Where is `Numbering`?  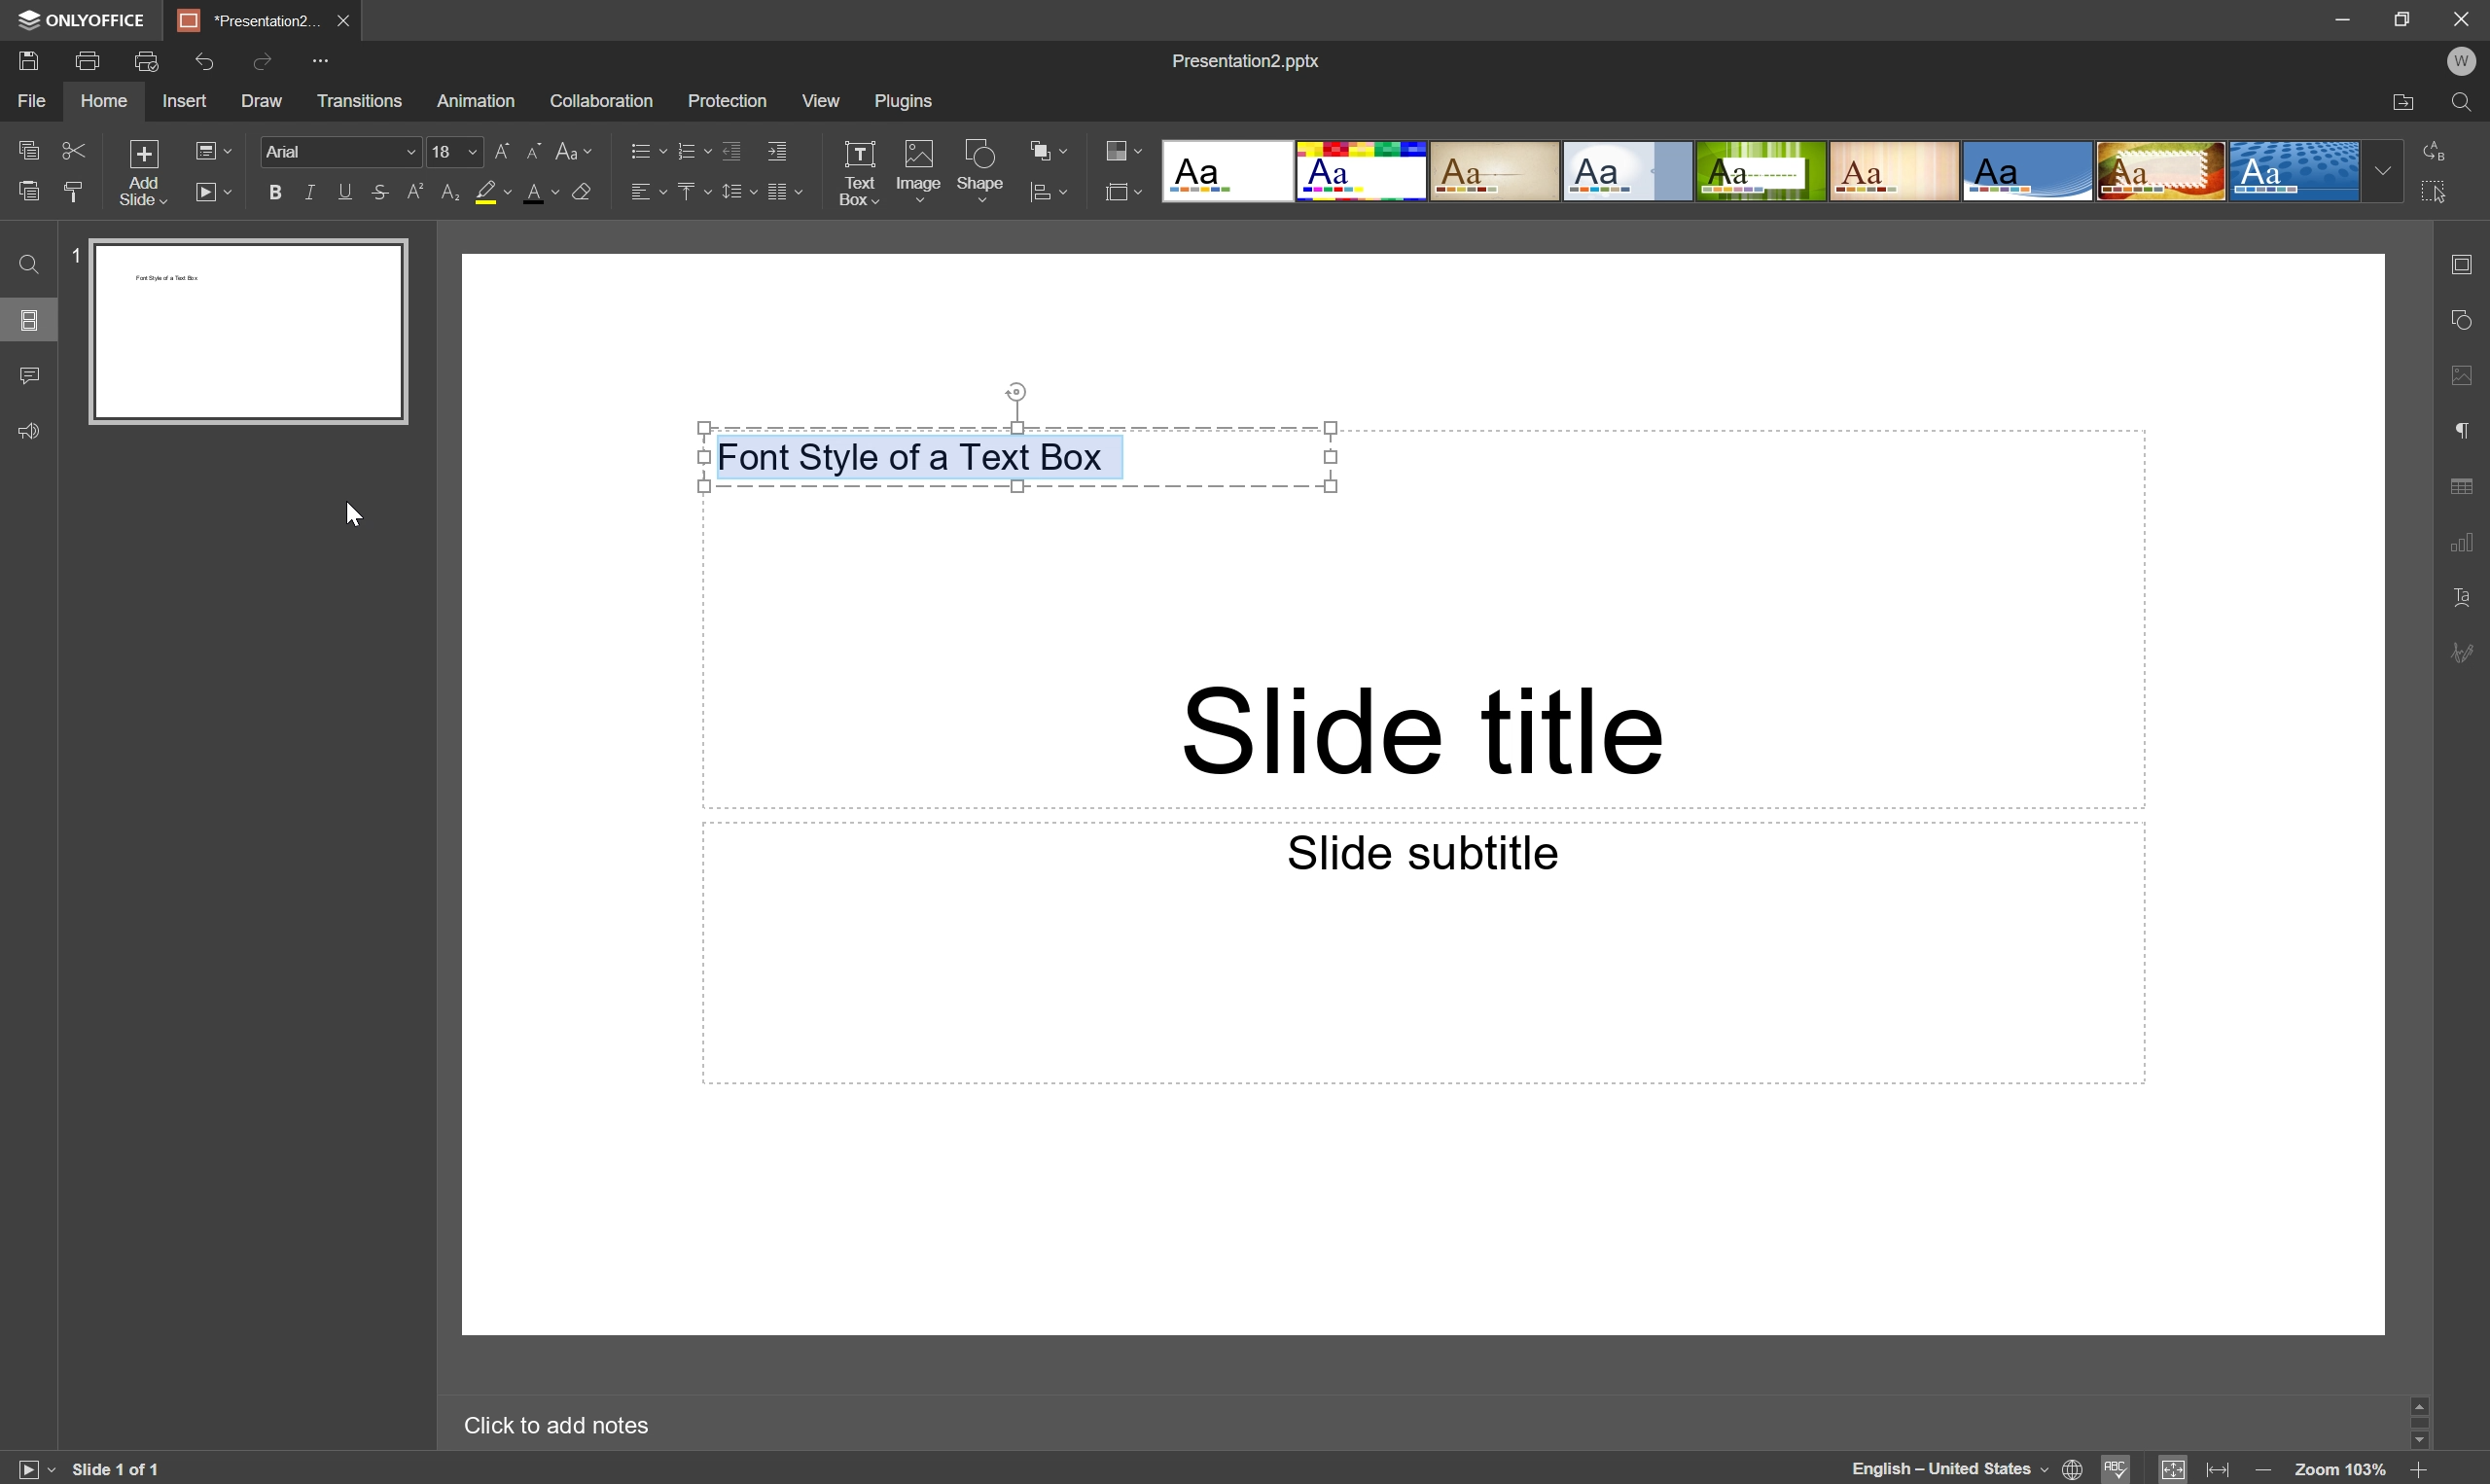
Numbering is located at coordinates (688, 145).